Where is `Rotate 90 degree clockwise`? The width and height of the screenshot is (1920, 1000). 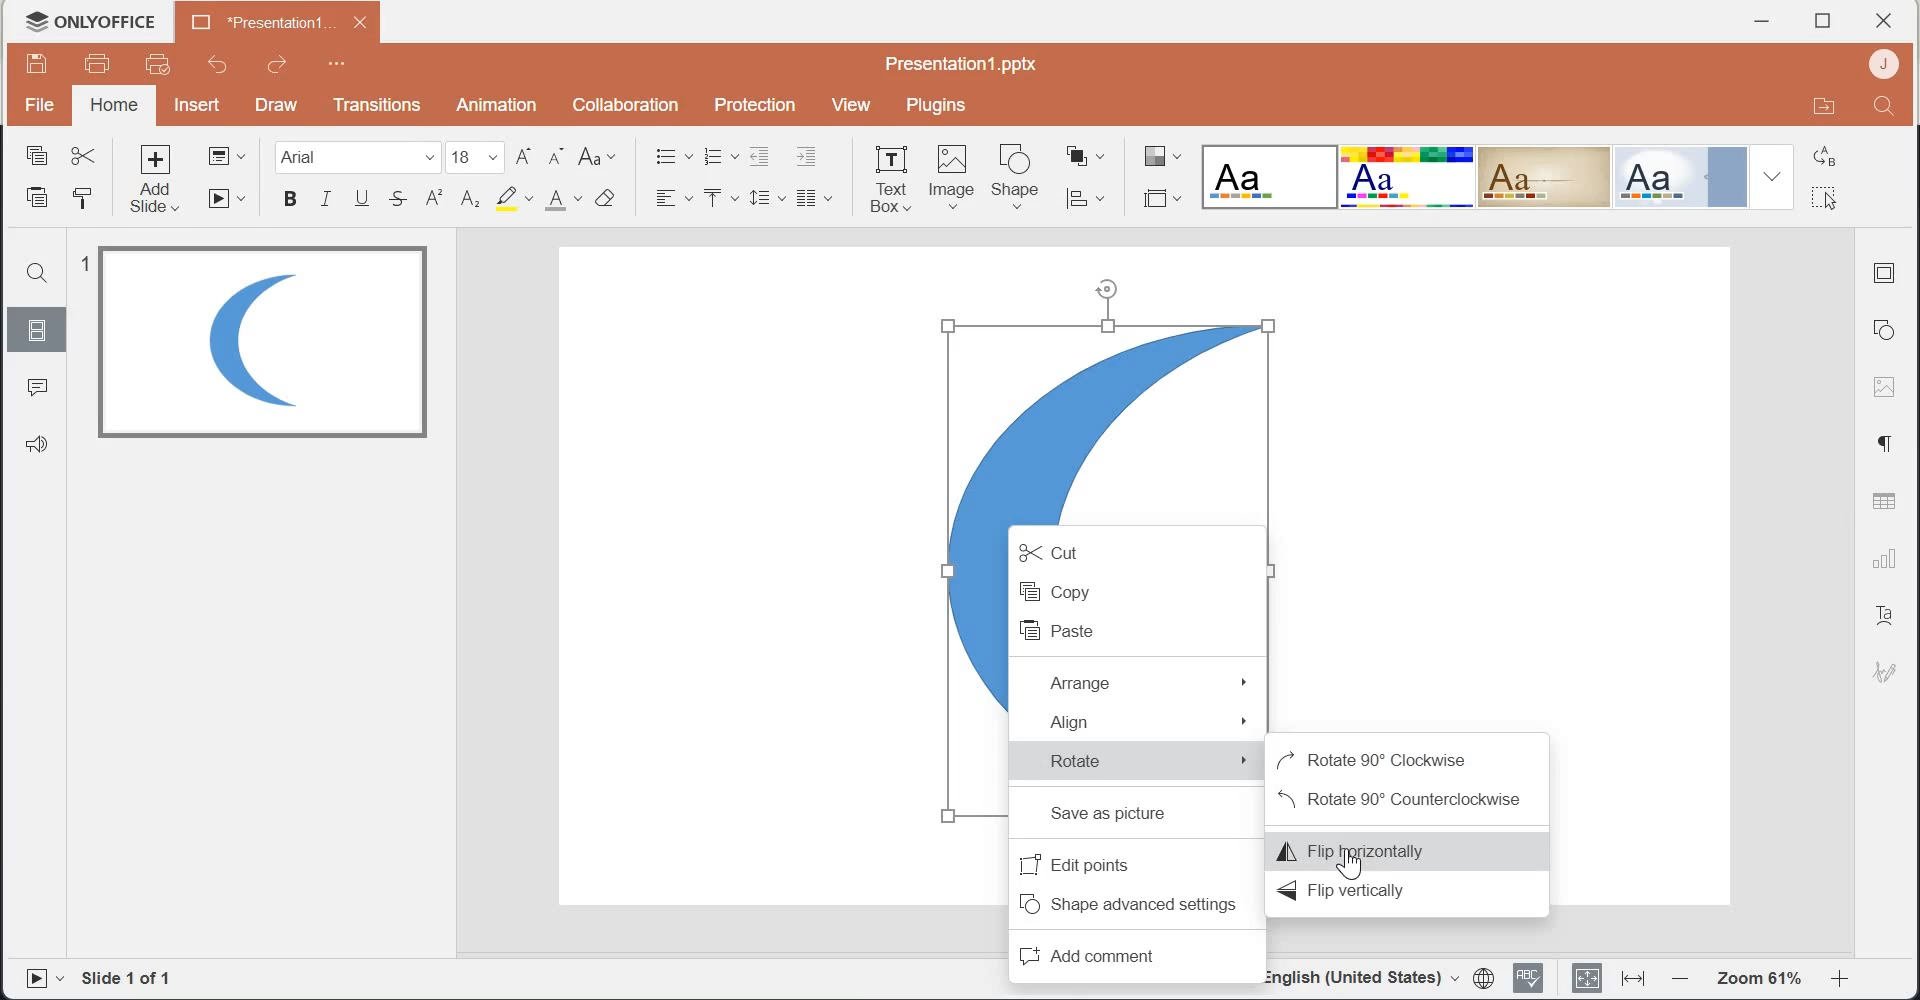 Rotate 90 degree clockwise is located at coordinates (1401, 757).